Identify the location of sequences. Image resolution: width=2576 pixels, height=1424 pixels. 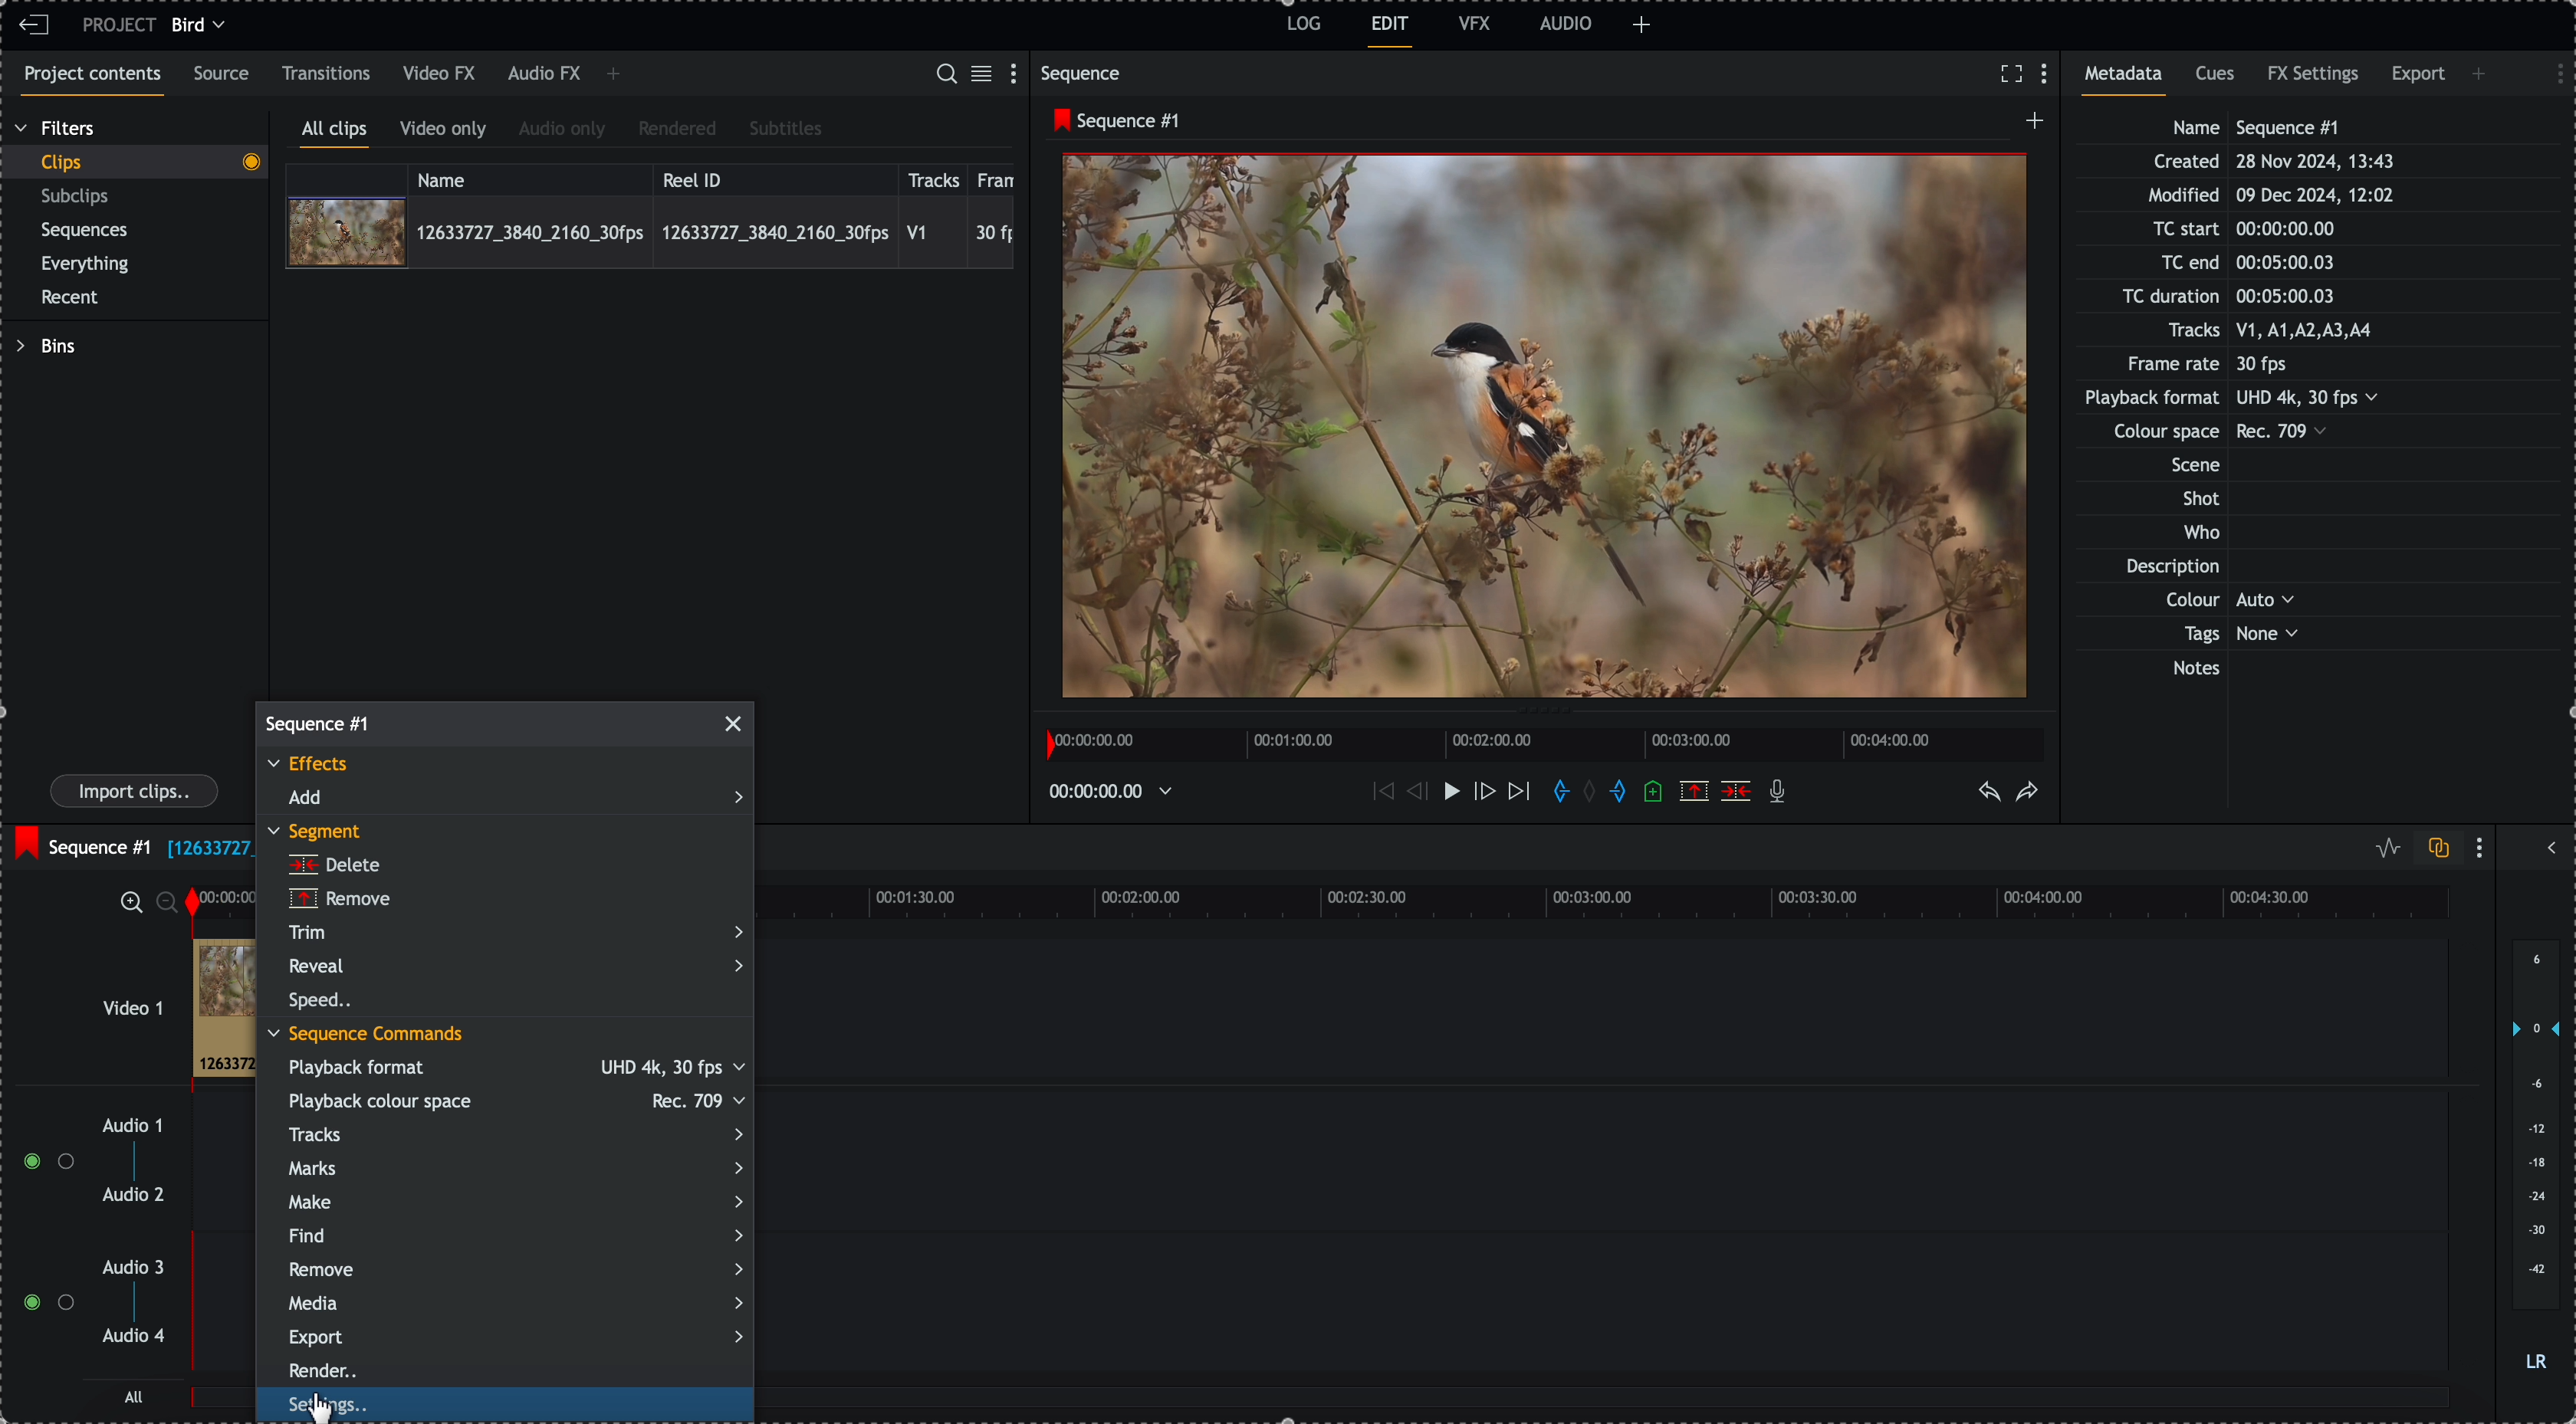
(85, 234).